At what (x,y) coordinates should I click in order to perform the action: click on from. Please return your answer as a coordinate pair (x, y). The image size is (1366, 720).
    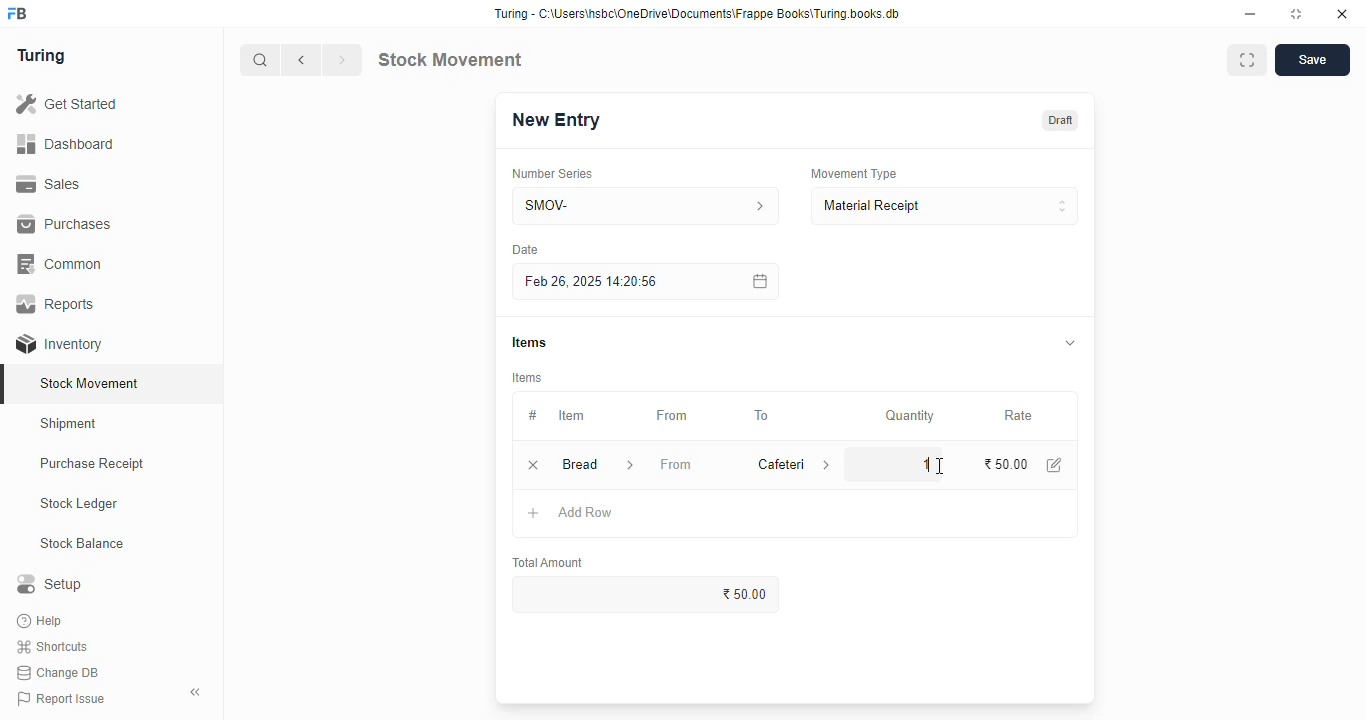
    Looking at the image, I should click on (676, 464).